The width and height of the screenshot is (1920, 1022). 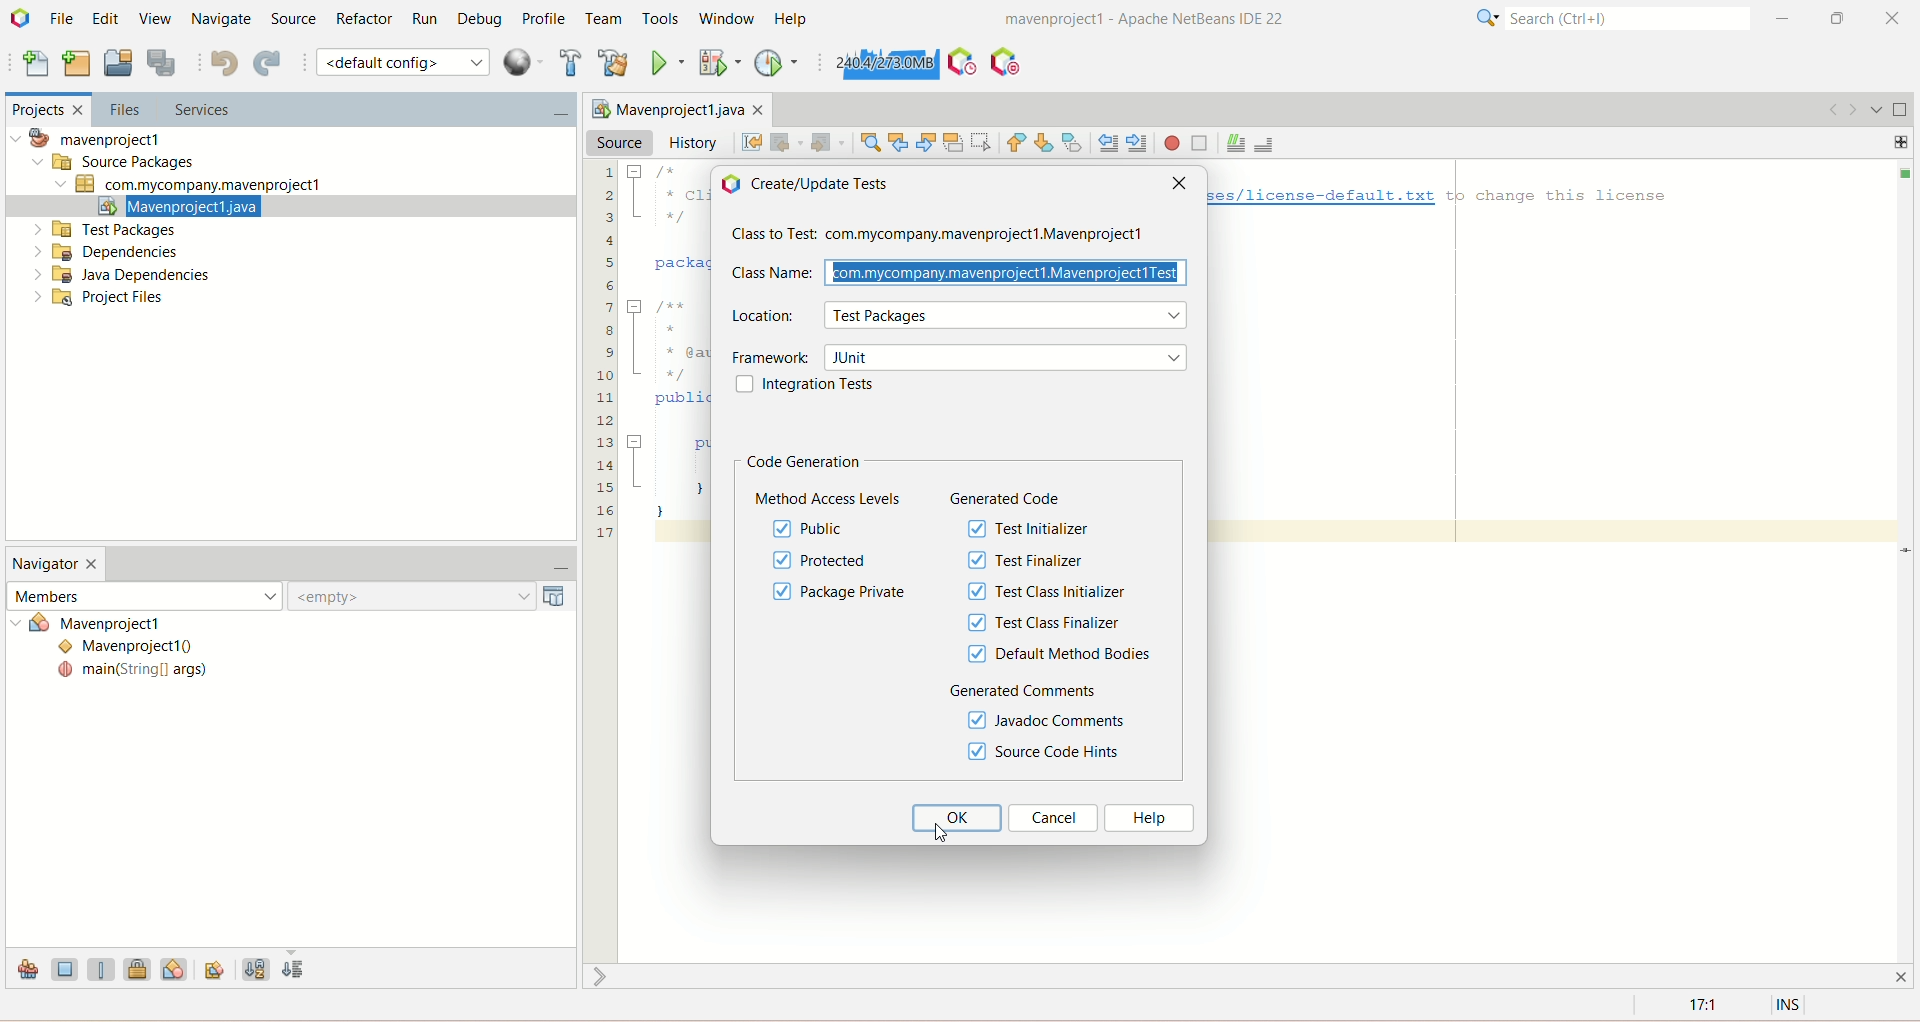 I want to click on close, so click(x=1906, y=975).